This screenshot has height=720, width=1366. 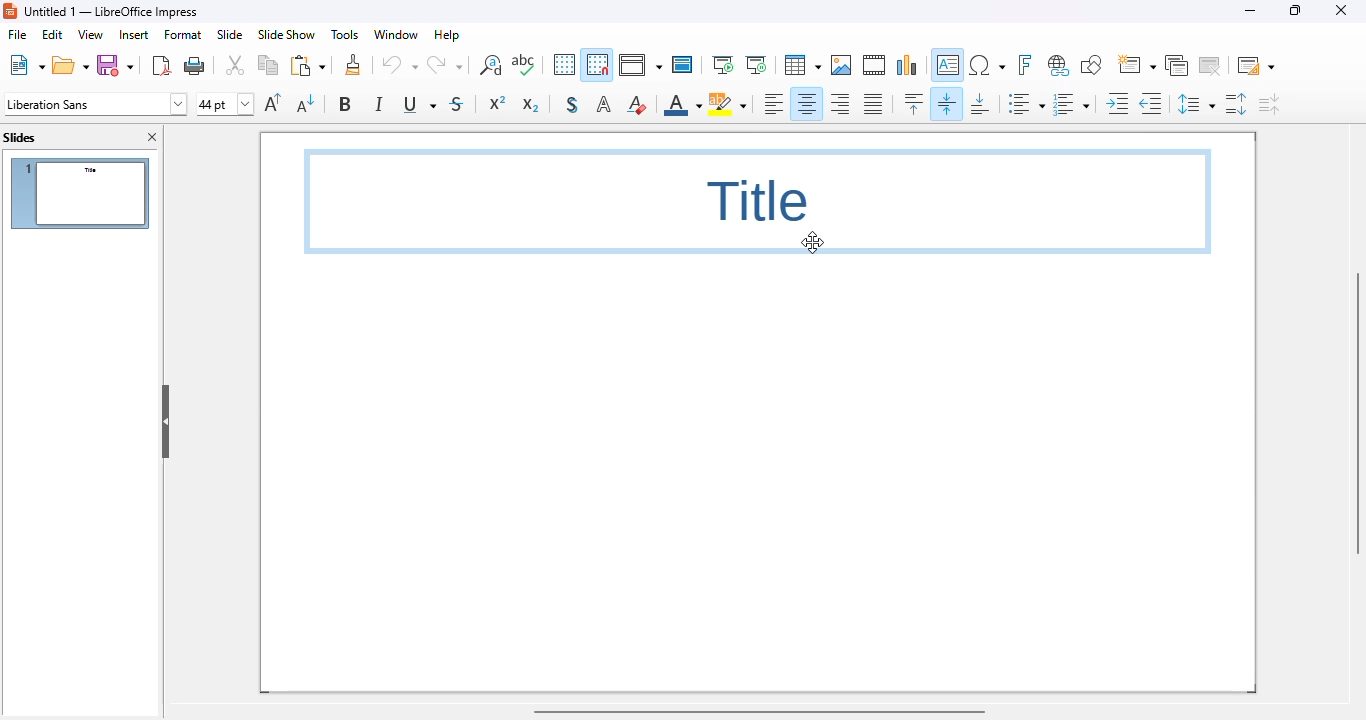 What do you see at coordinates (1071, 104) in the screenshot?
I see `toggle ordered list` at bounding box center [1071, 104].